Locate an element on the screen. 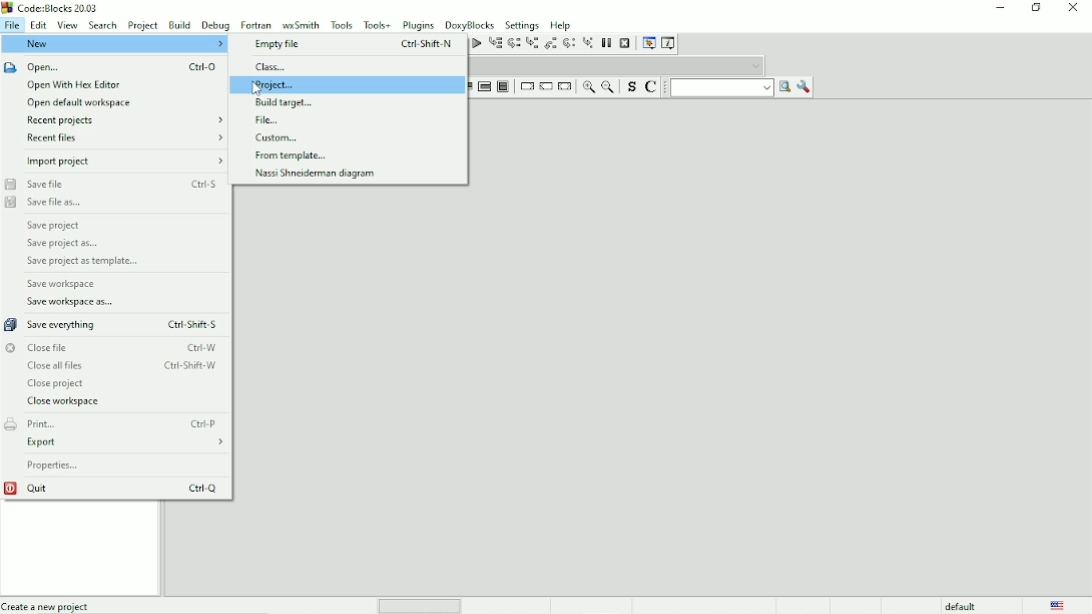  wxSmith is located at coordinates (300, 24).